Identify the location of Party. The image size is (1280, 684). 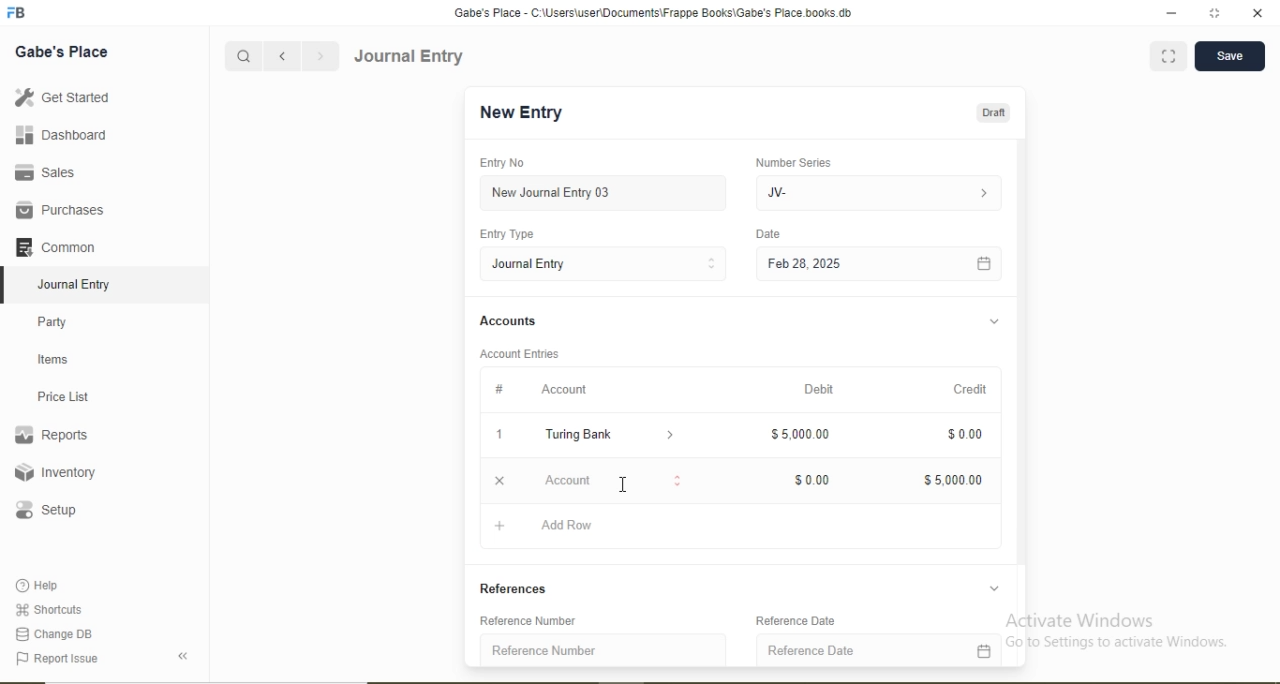
(53, 324).